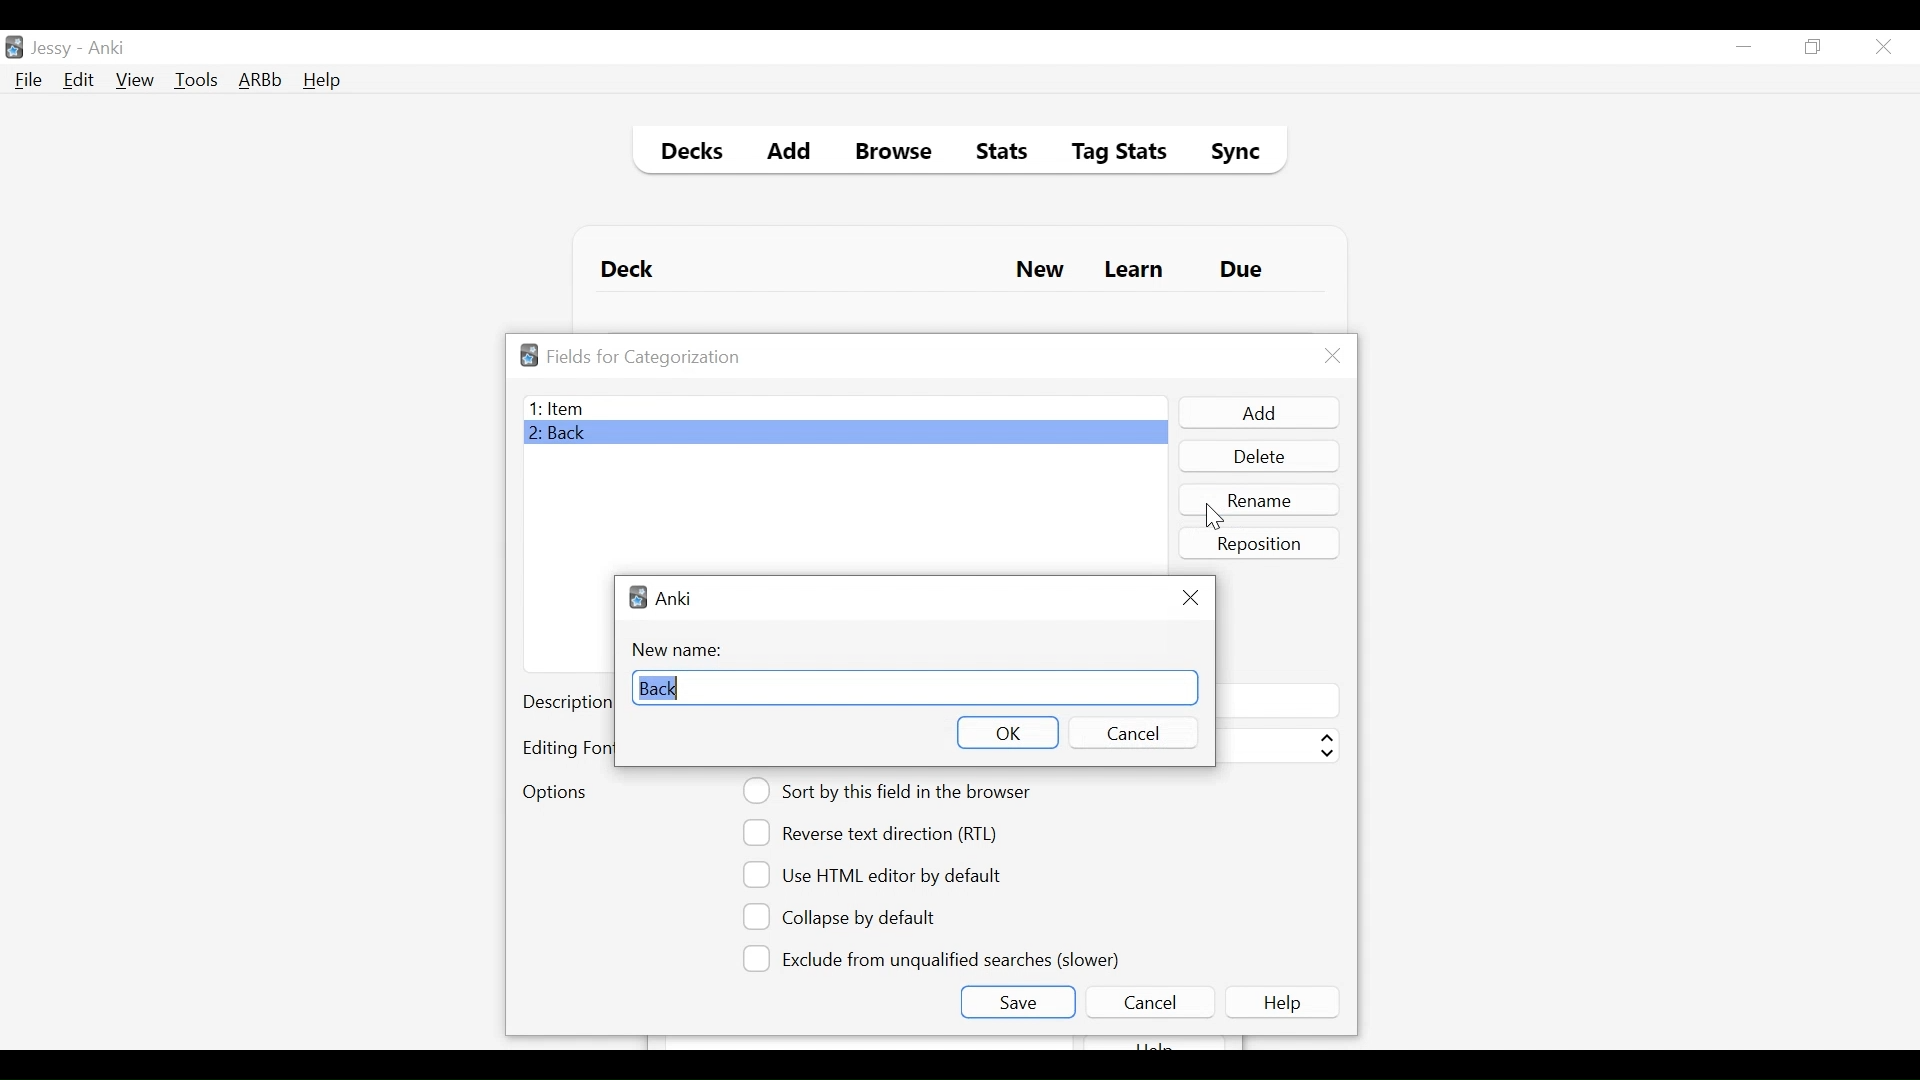 The image size is (1920, 1080). Describe the element at coordinates (687, 154) in the screenshot. I see `Decks` at that location.